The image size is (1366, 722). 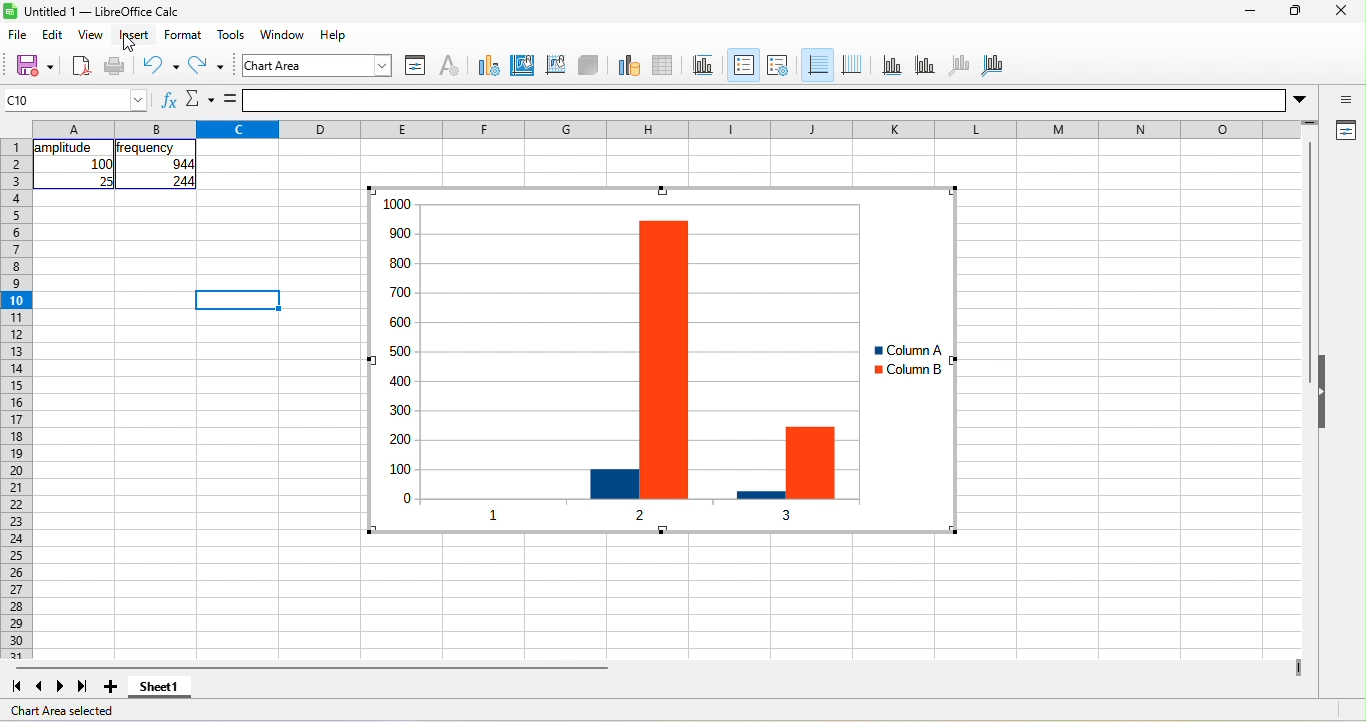 What do you see at coordinates (101, 164) in the screenshot?
I see `100` at bounding box center [101, 164].